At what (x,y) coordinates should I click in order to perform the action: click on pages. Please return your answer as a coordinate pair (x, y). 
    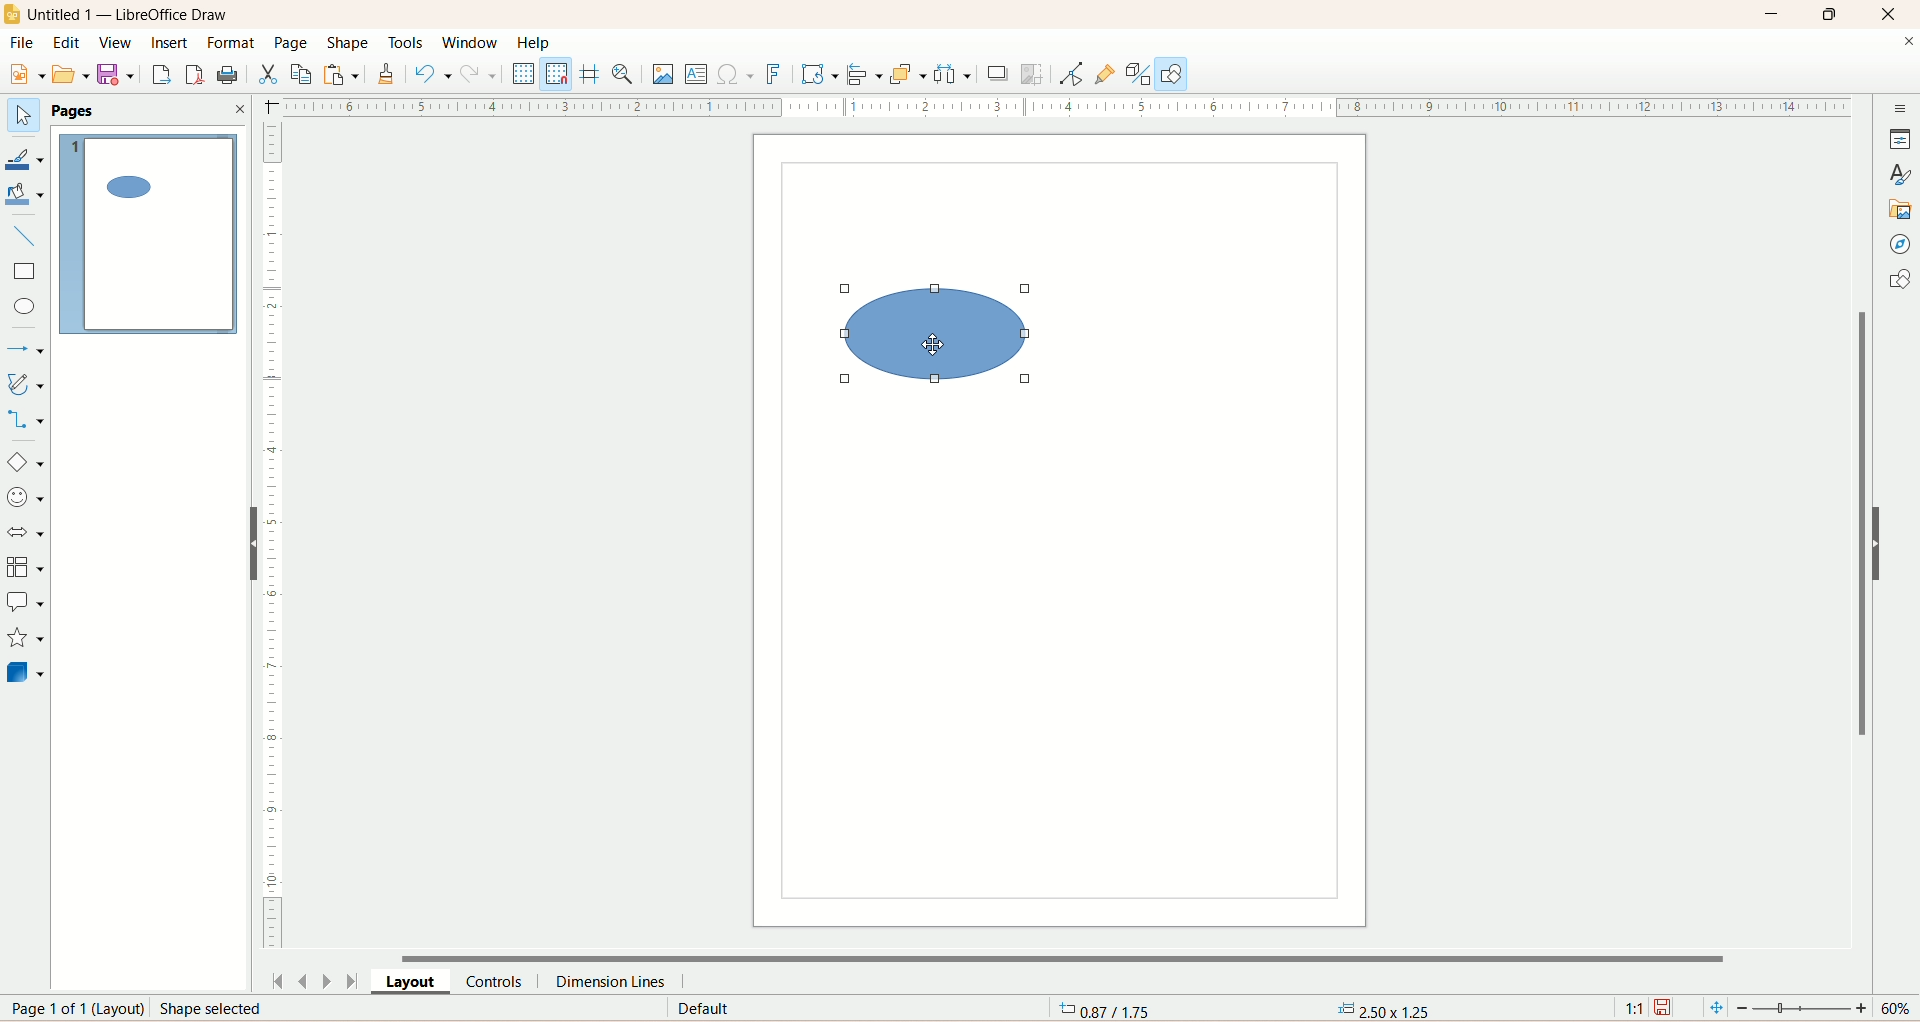
    Looking at the image, I should click on (77, 111).